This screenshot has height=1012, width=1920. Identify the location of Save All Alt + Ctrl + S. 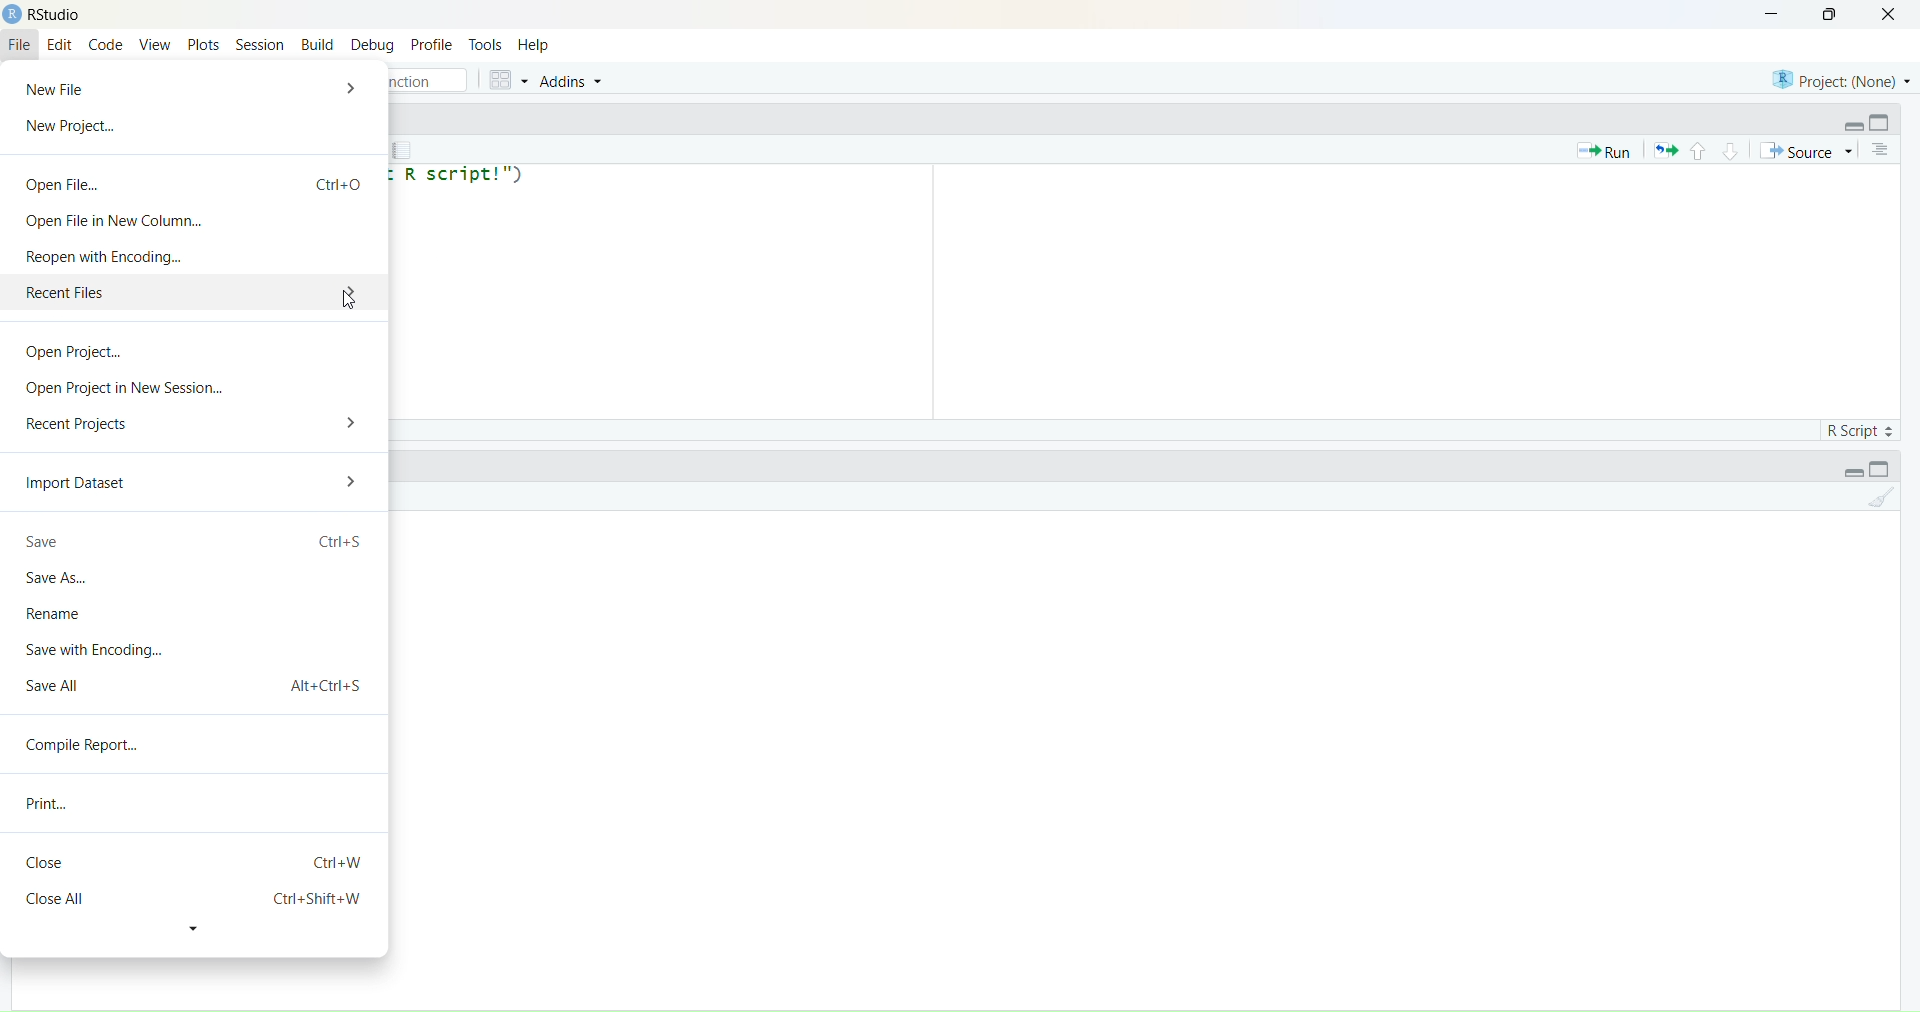
(195, 683).